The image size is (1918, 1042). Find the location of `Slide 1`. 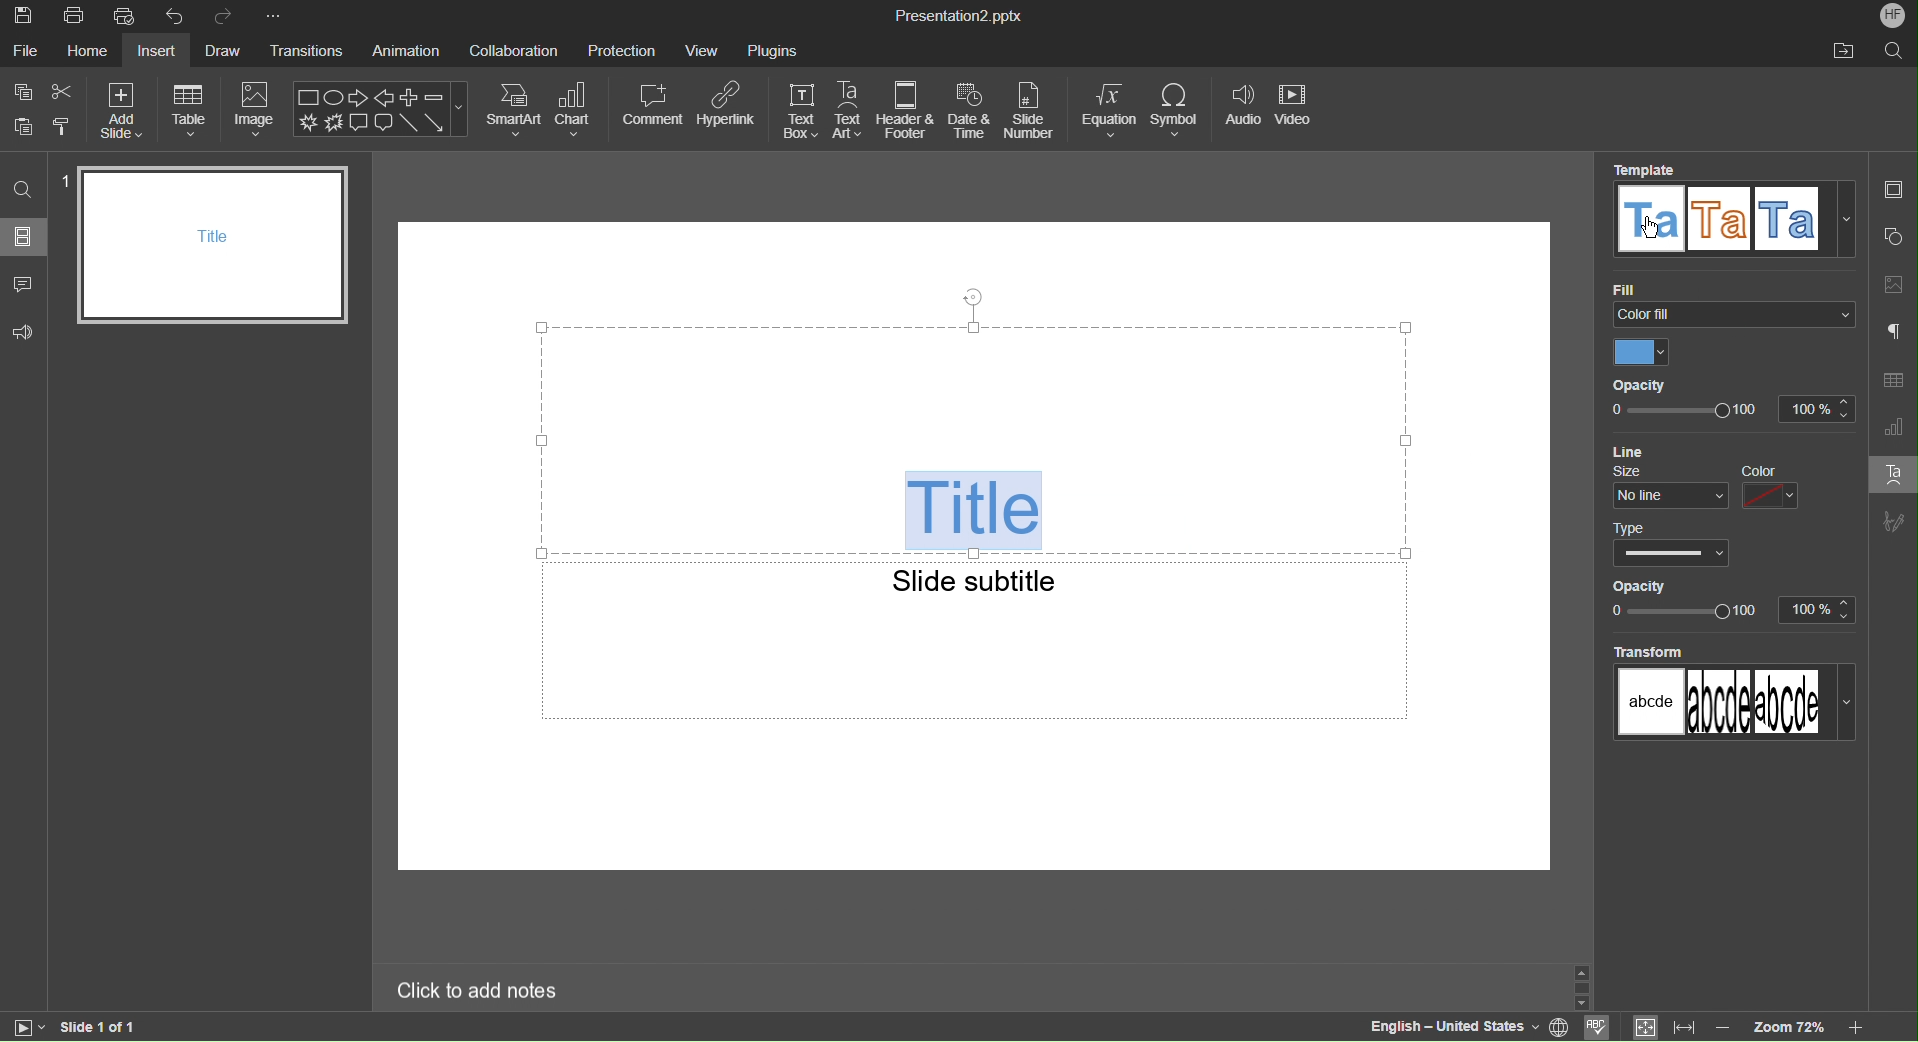

Slide 1 is located at coordinates (208, 246).